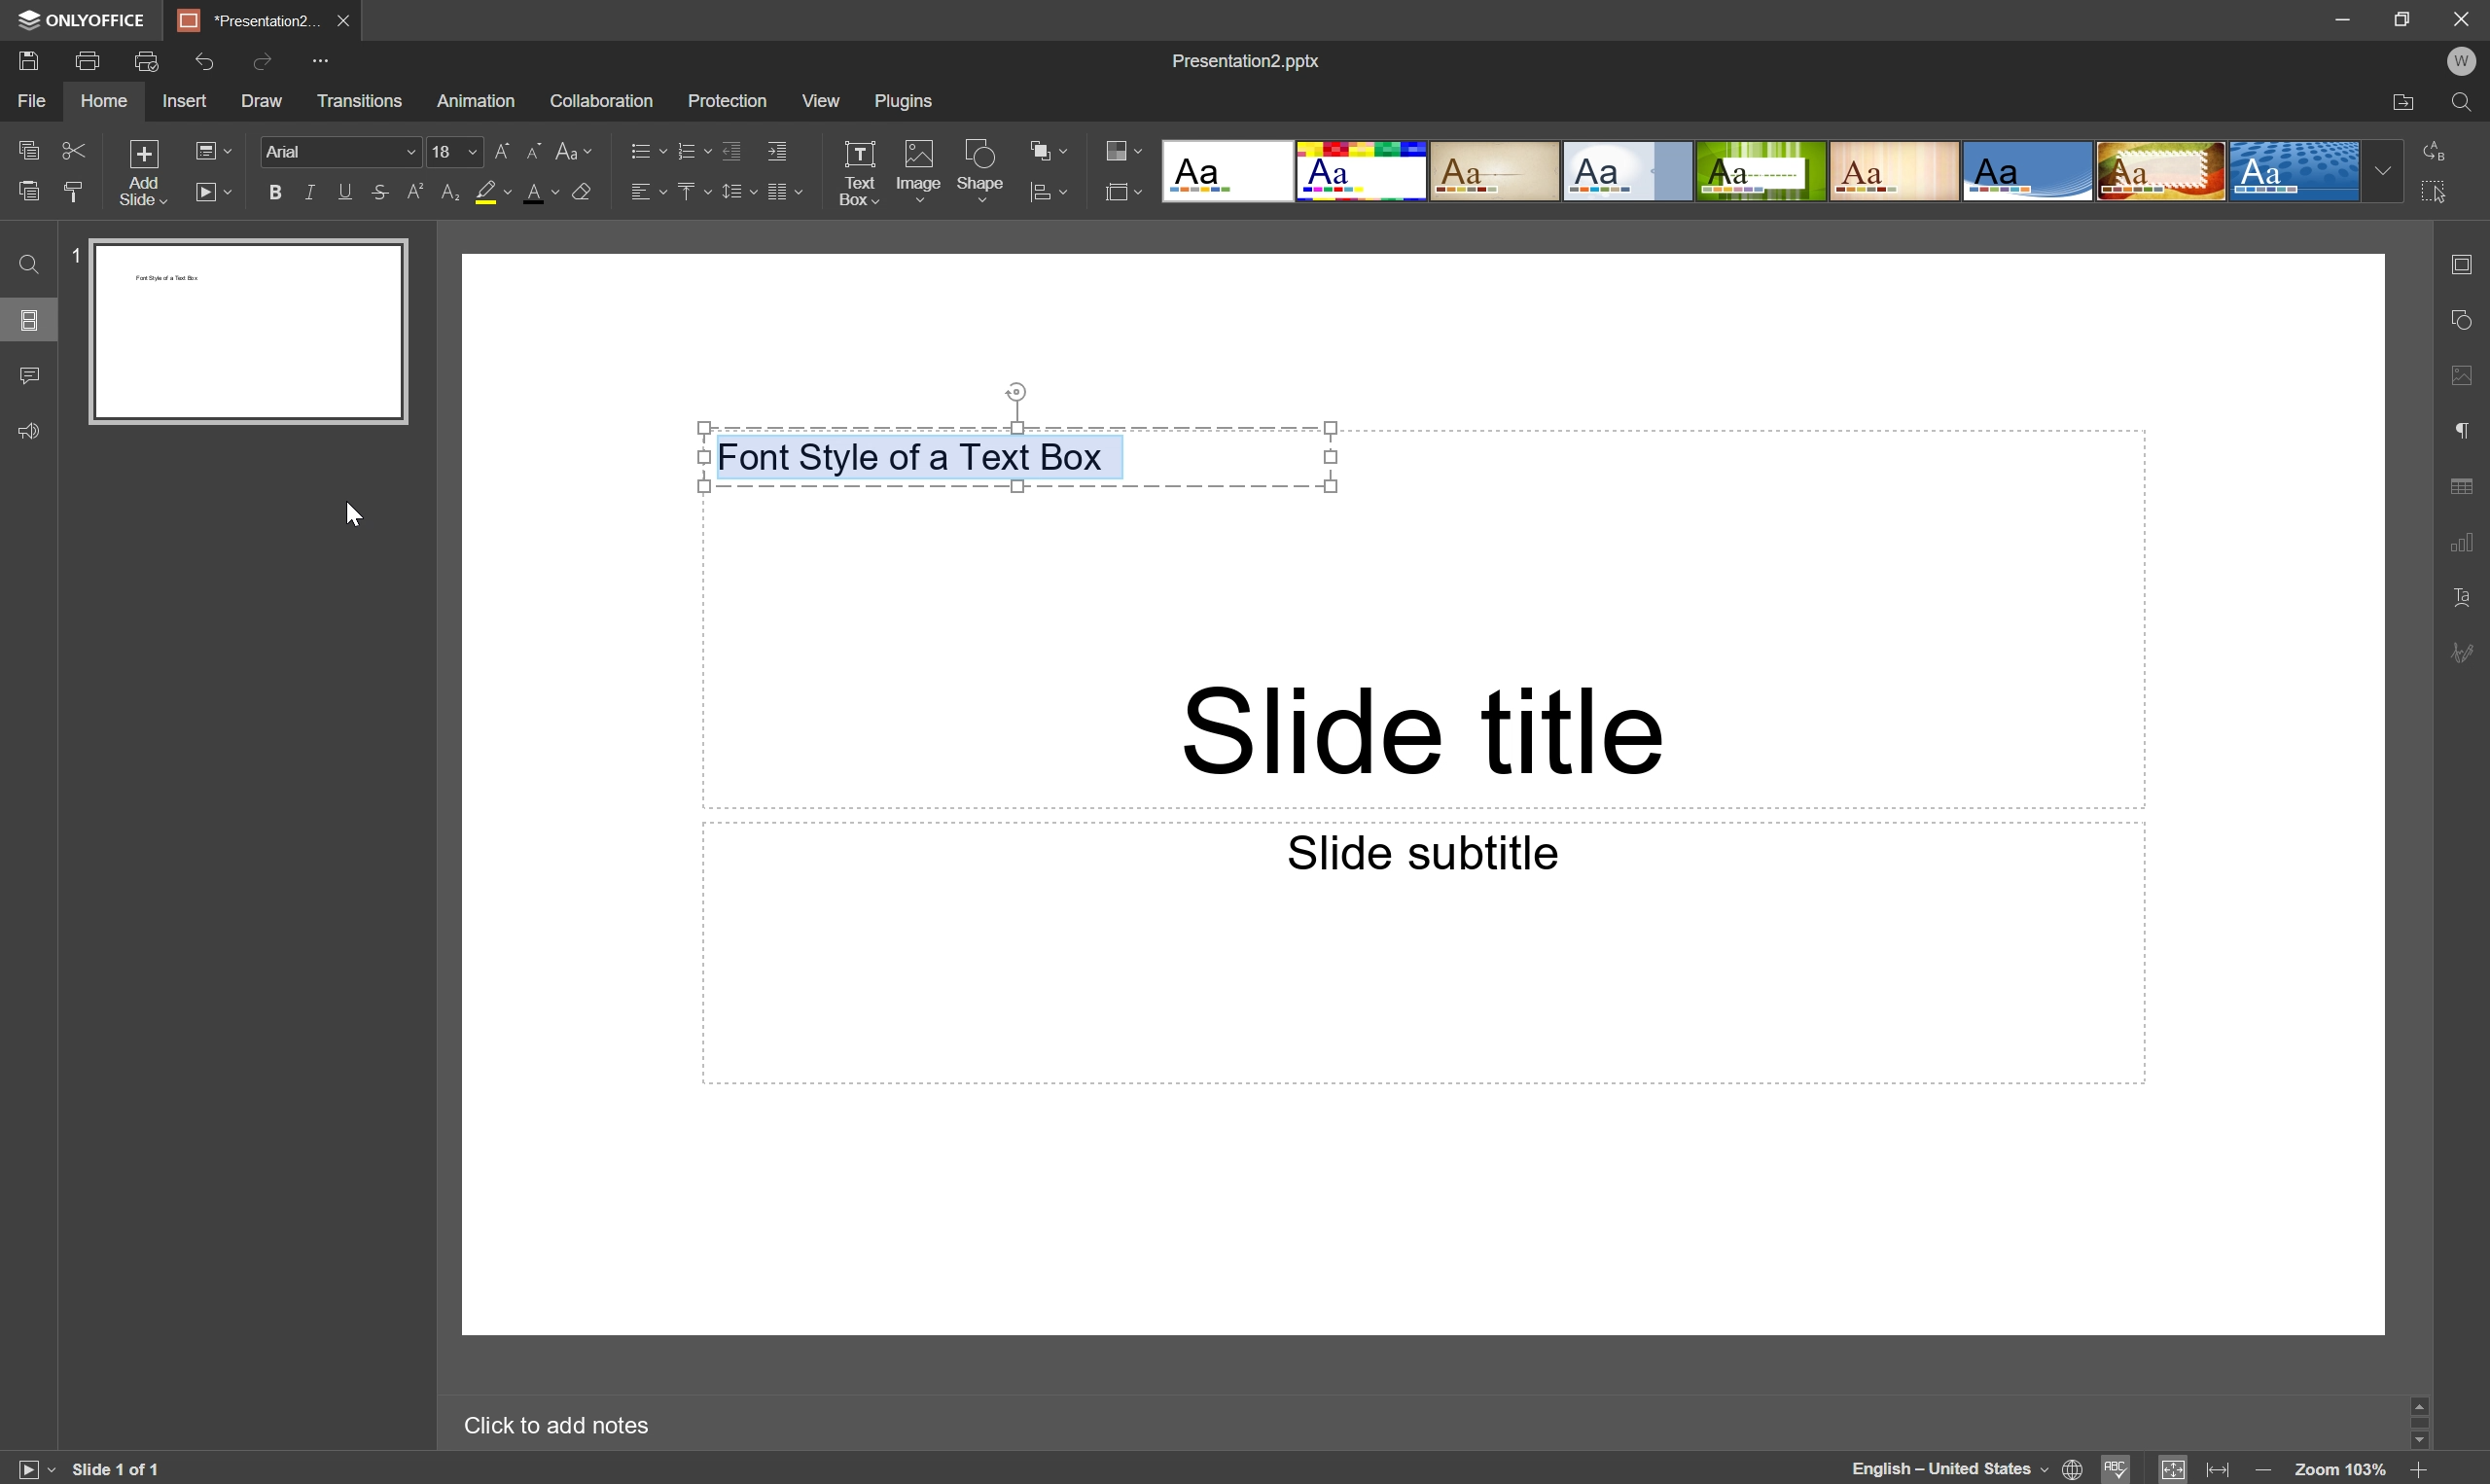 This screenshot has height=1484, width=2490. I want to click on Start slideshow, so click(217, 192).